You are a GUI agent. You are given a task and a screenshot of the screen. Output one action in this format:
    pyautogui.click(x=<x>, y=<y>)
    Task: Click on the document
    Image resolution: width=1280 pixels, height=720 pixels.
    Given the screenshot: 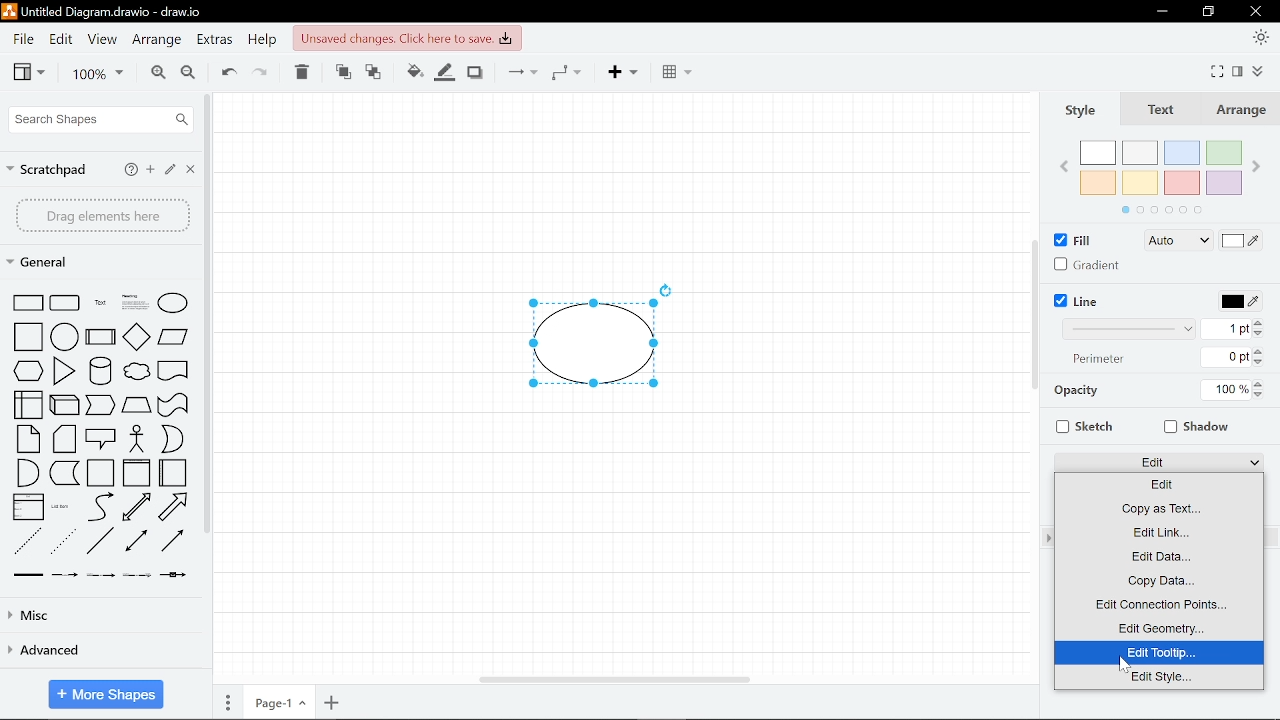 What is the action you would take?
    pyautogui.click(x=173, y=369)
    